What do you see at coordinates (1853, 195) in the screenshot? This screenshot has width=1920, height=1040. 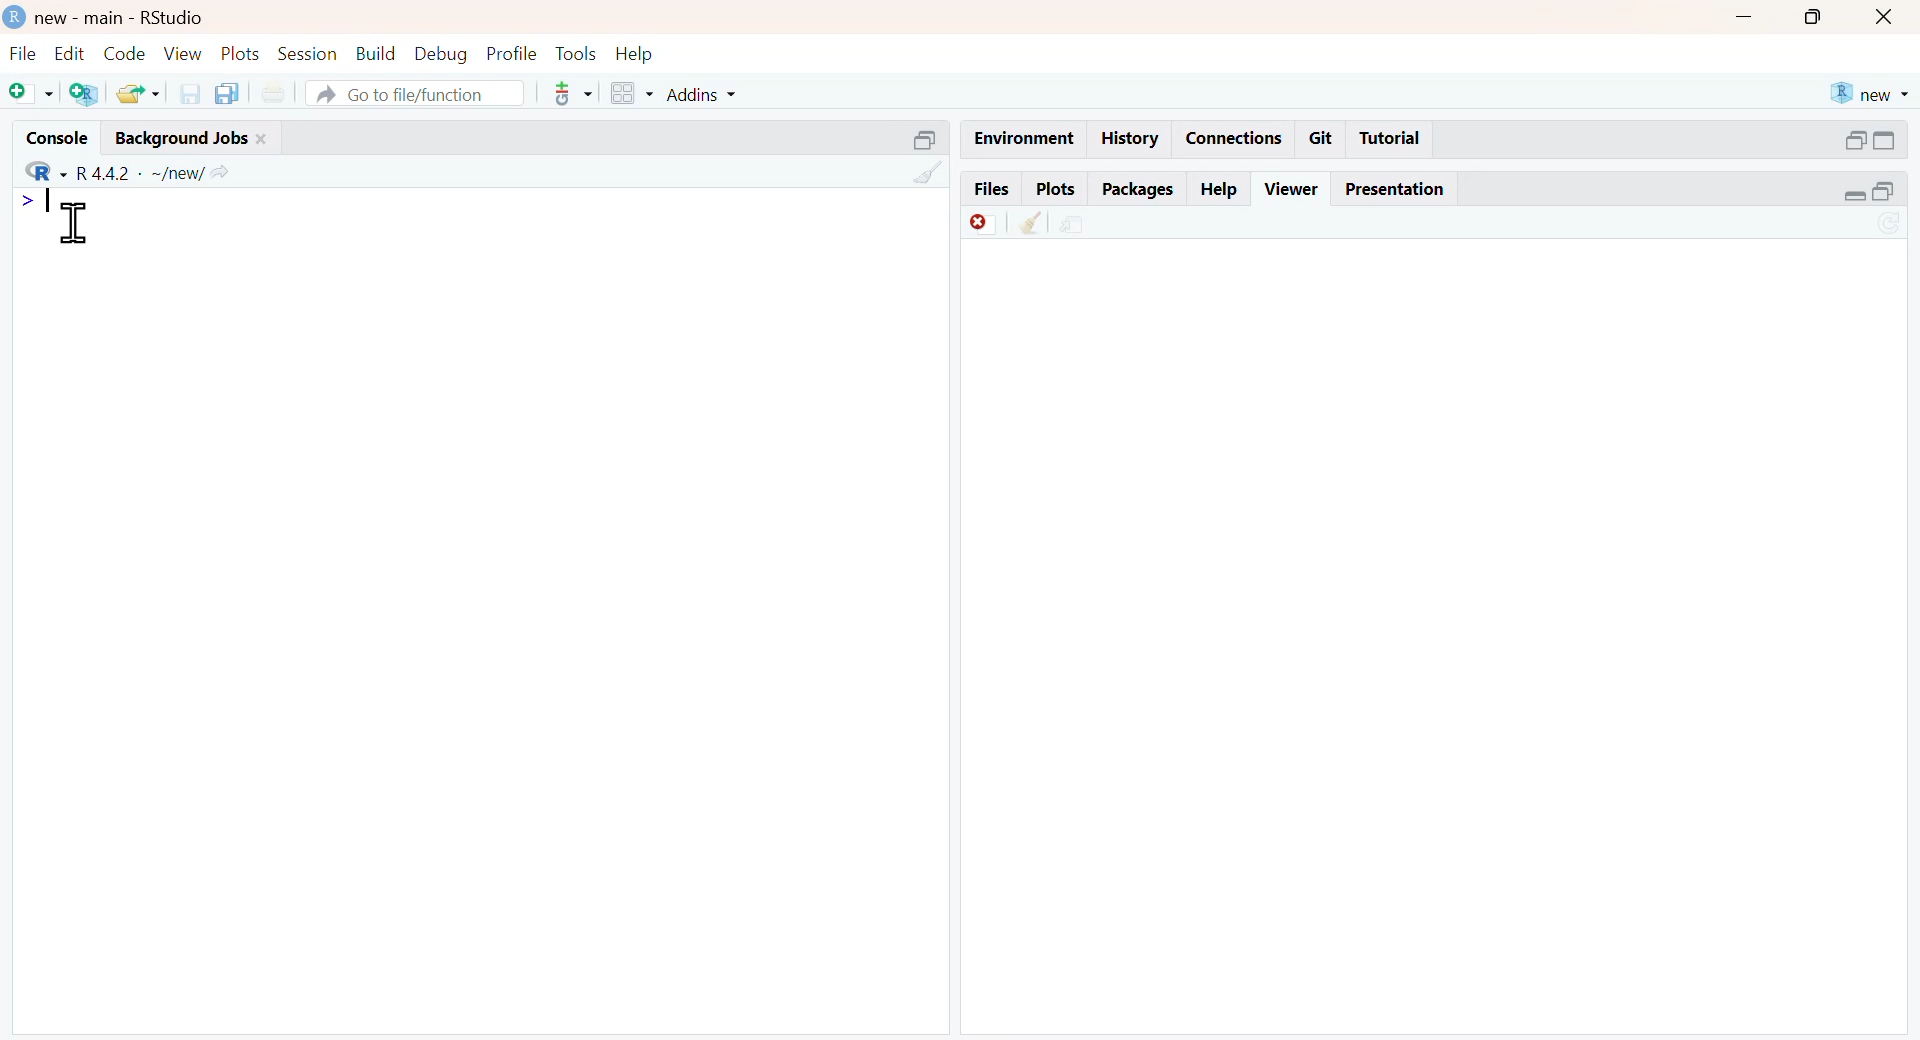 I see `expand/collapse` at bounding box center [1853, 195].